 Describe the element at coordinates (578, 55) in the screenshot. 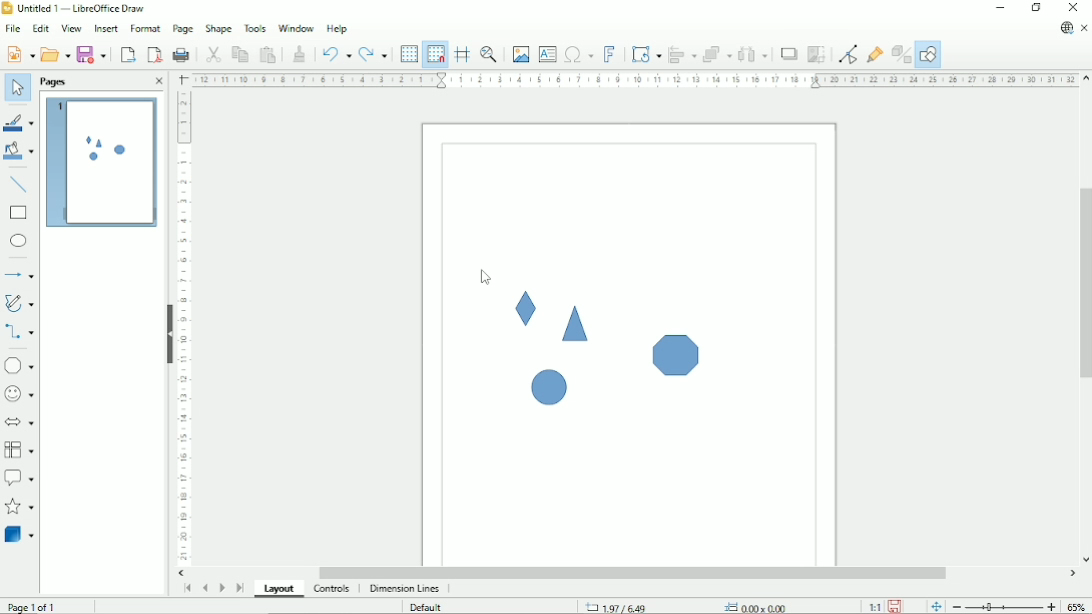

I see `Insert special characters` at that location.